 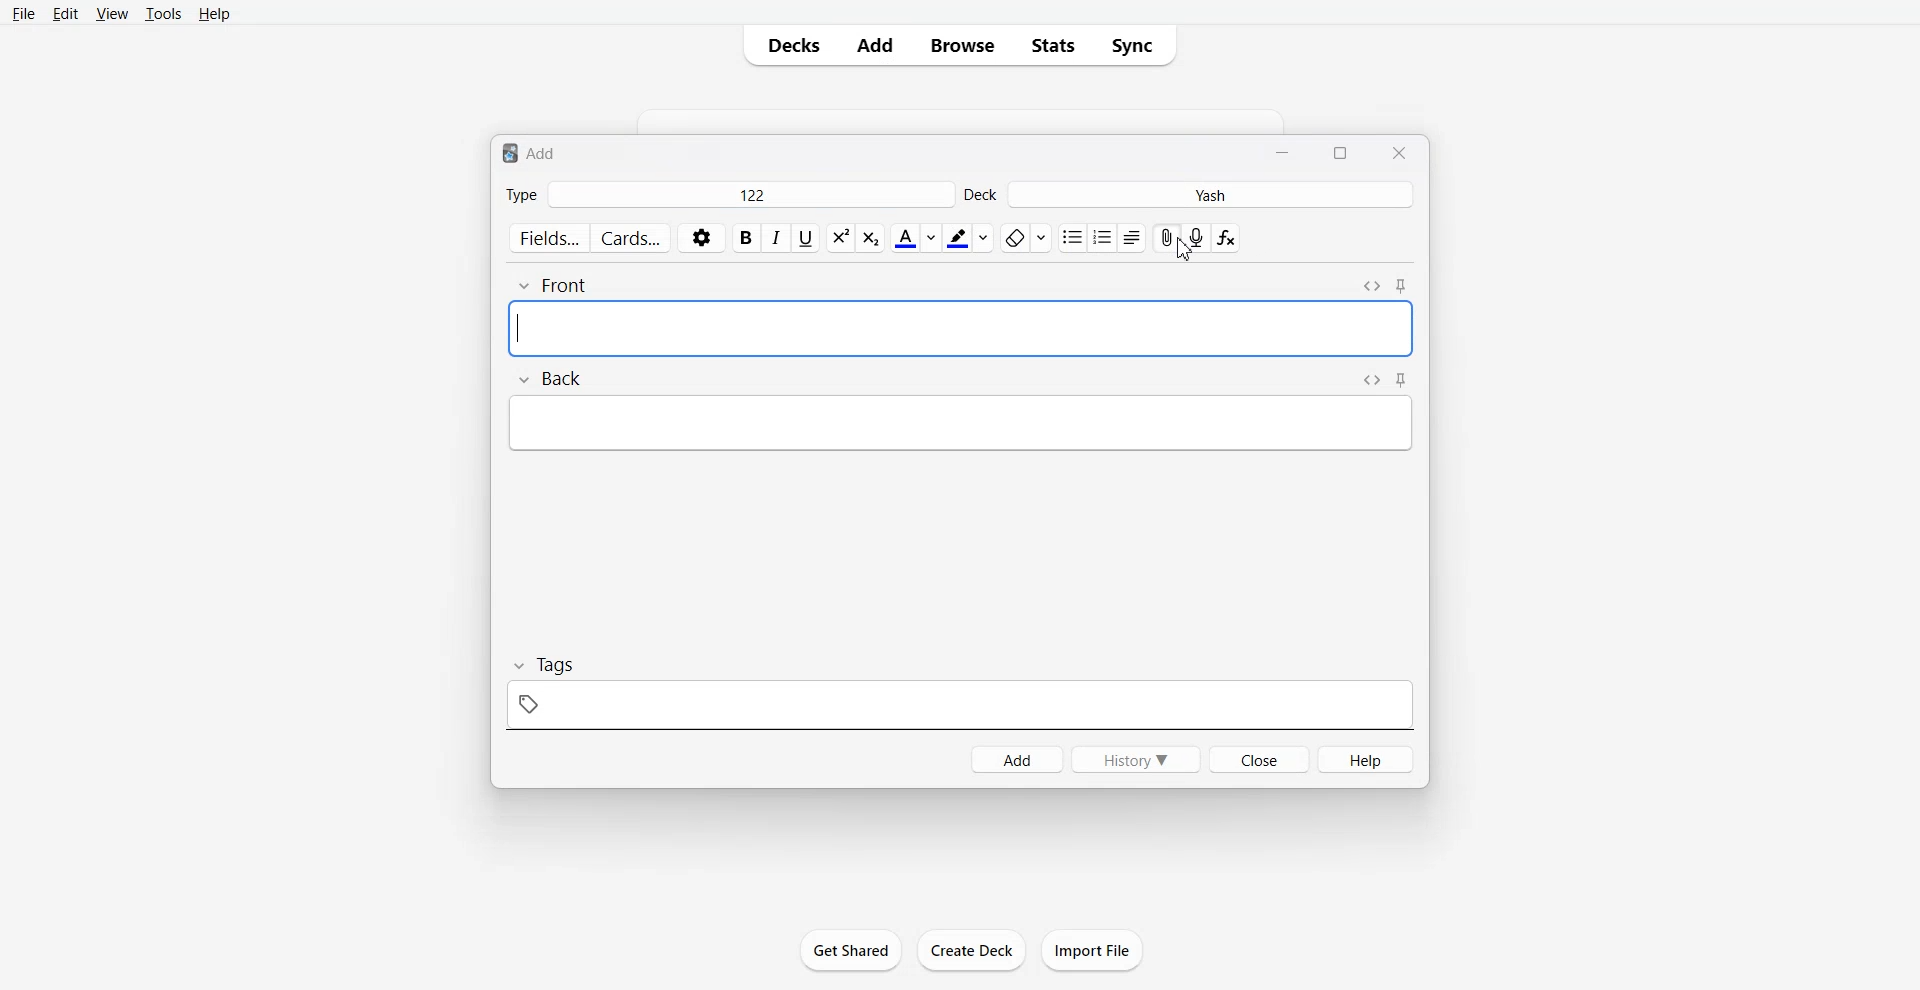 I want to click on Help, so click(x=1370, y=760).